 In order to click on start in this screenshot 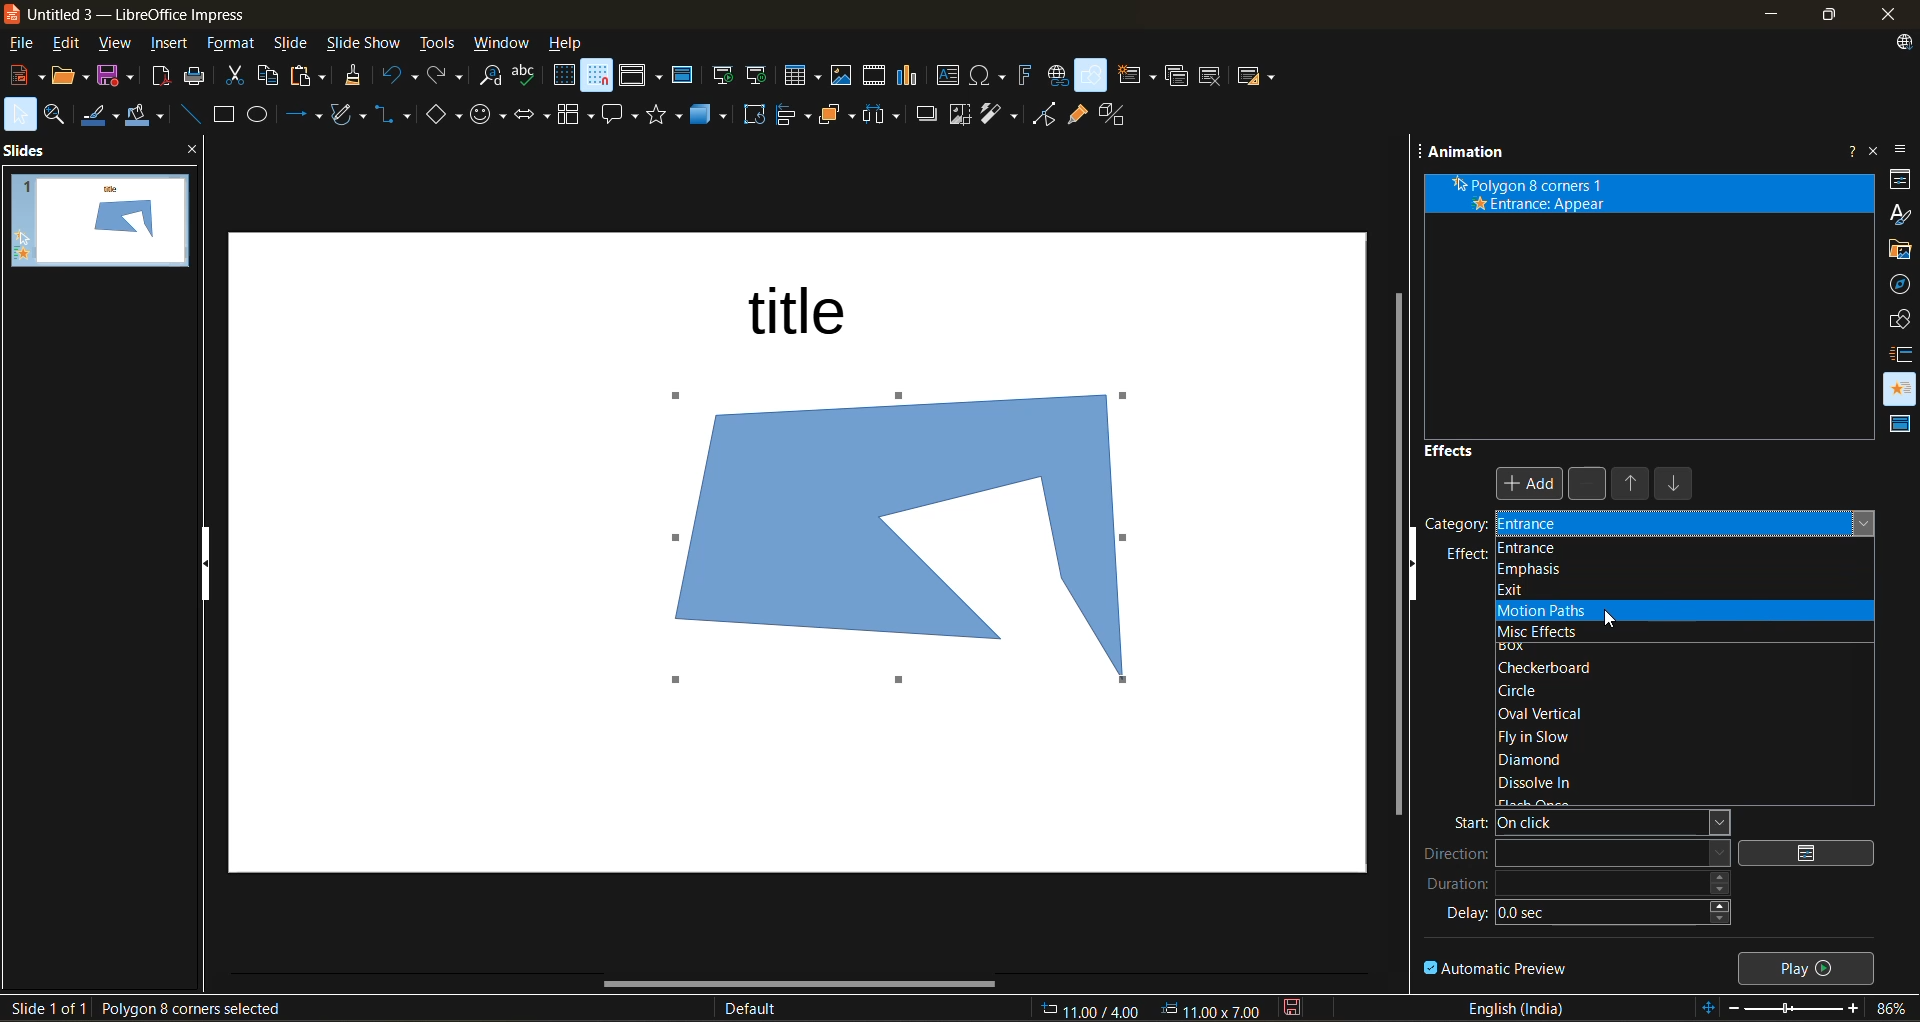, I will do `click(1588, 820)`.